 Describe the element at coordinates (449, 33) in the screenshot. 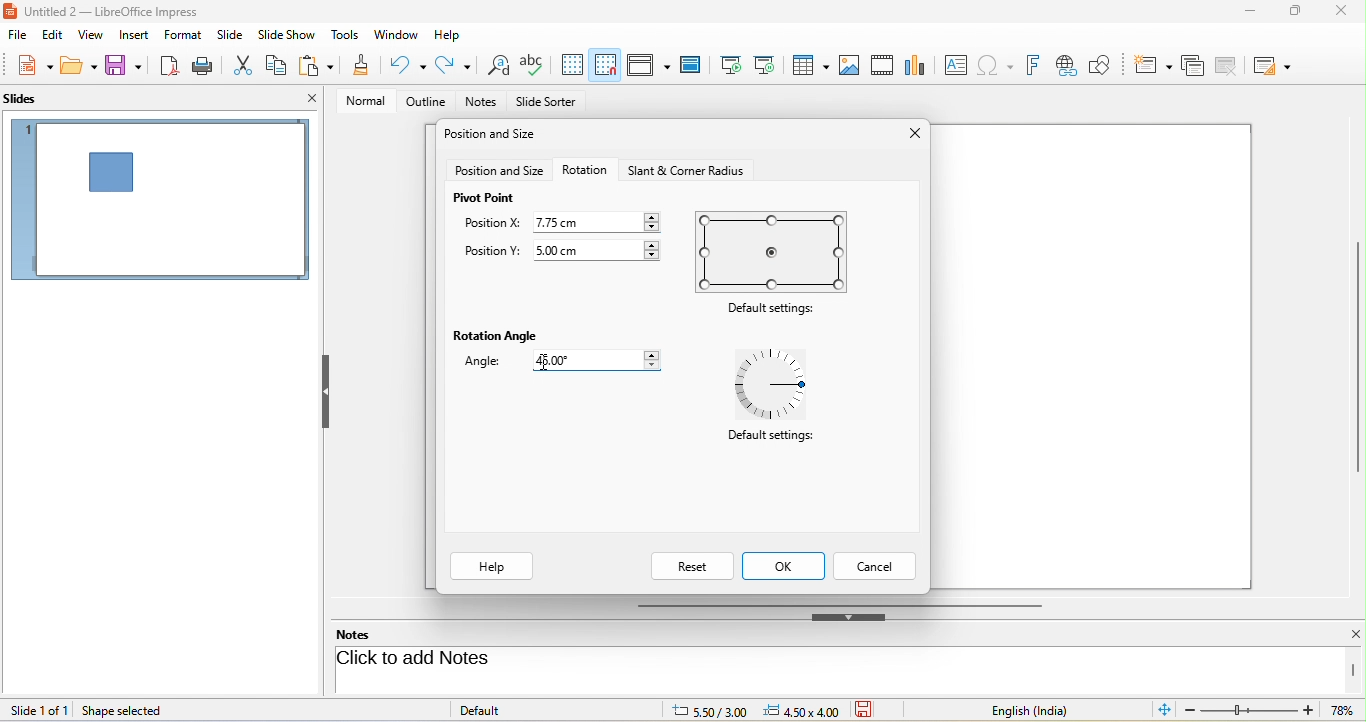

I see `help` at that location.